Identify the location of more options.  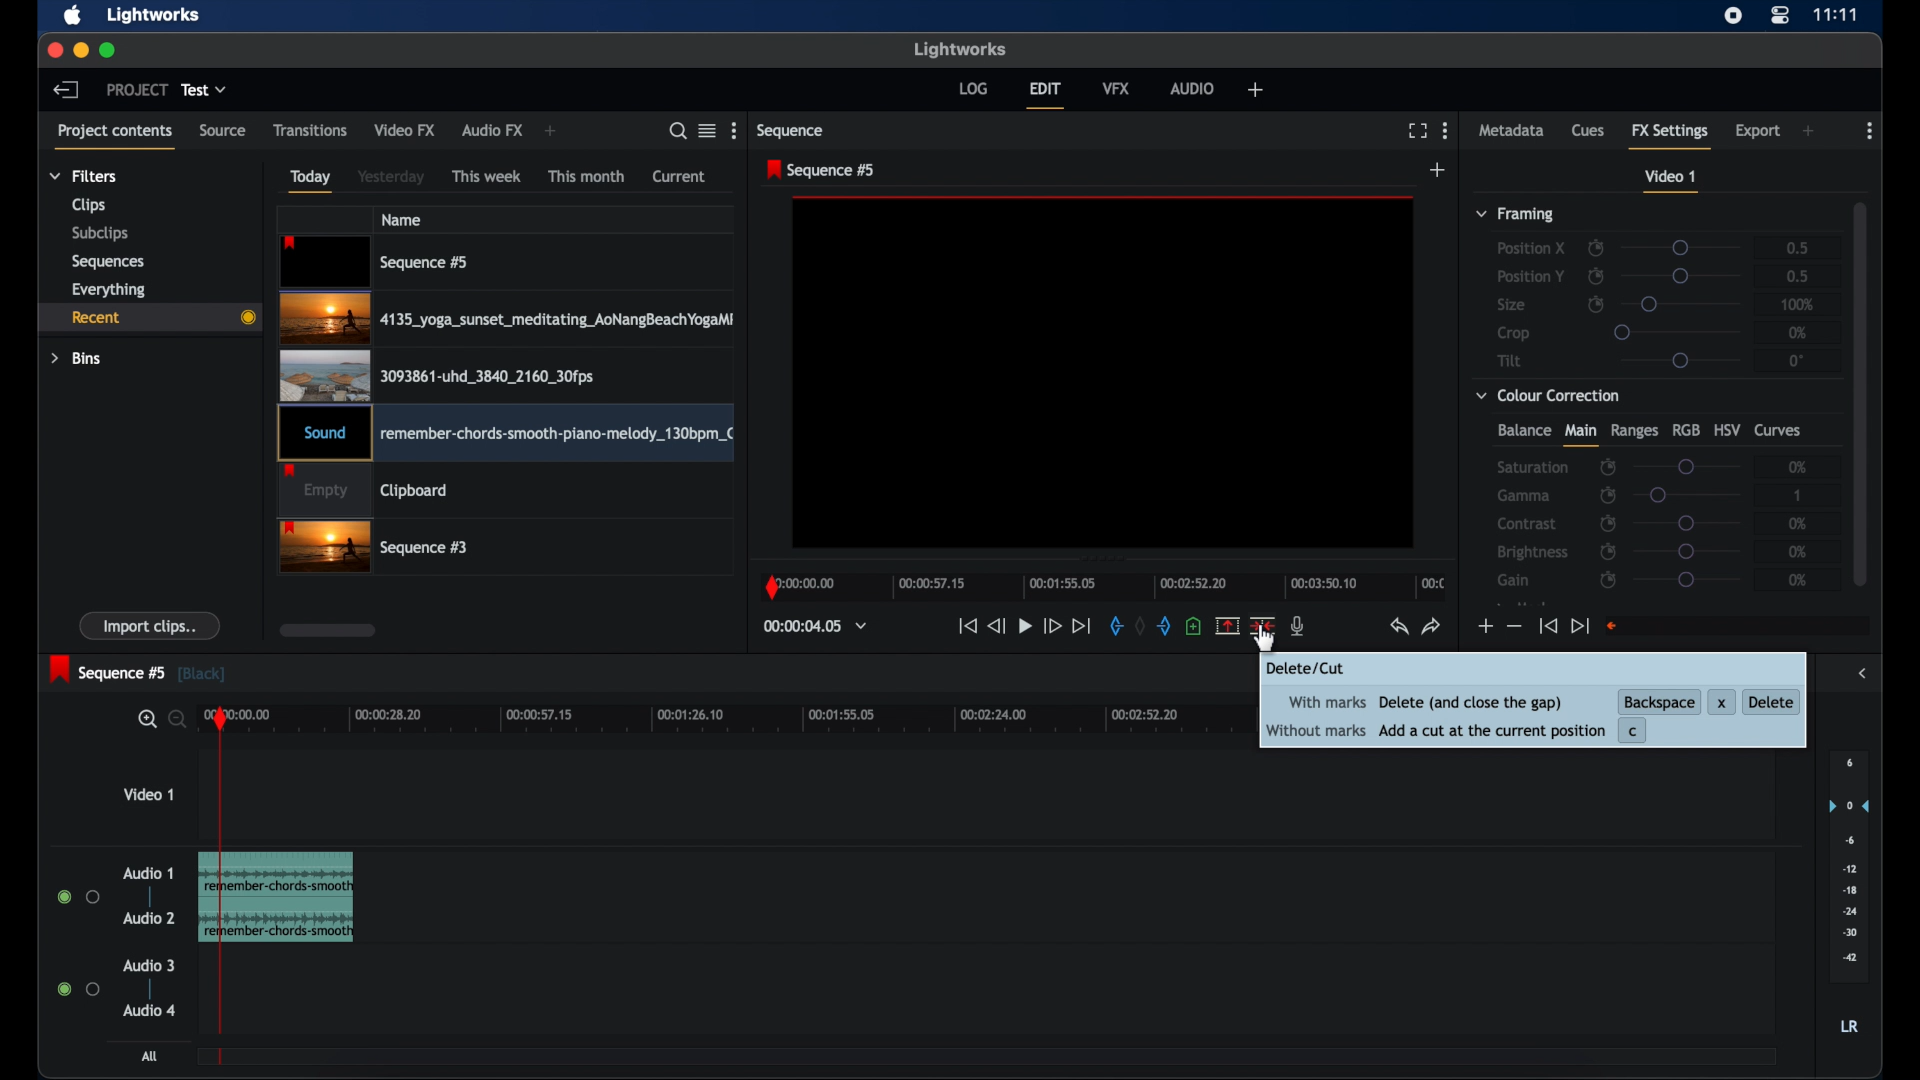
(736, 130).